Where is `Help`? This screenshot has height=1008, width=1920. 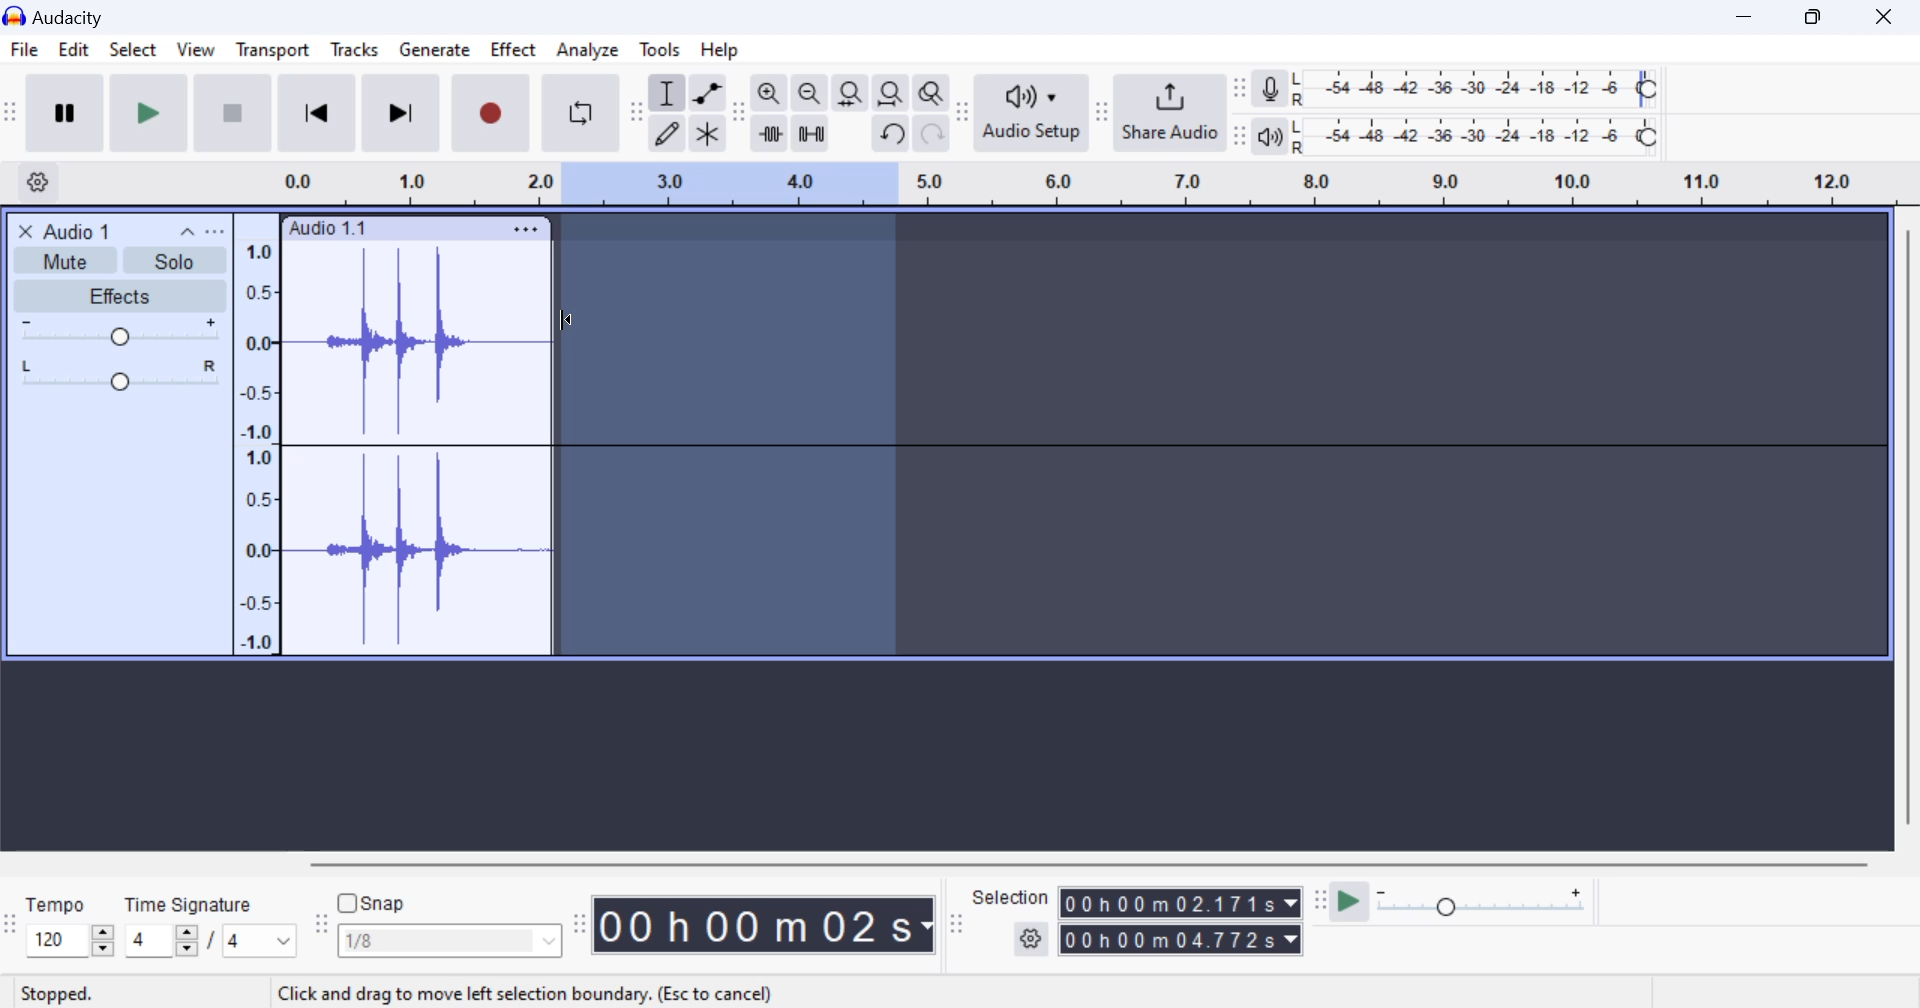 Help is located at coordinates (724, 49).